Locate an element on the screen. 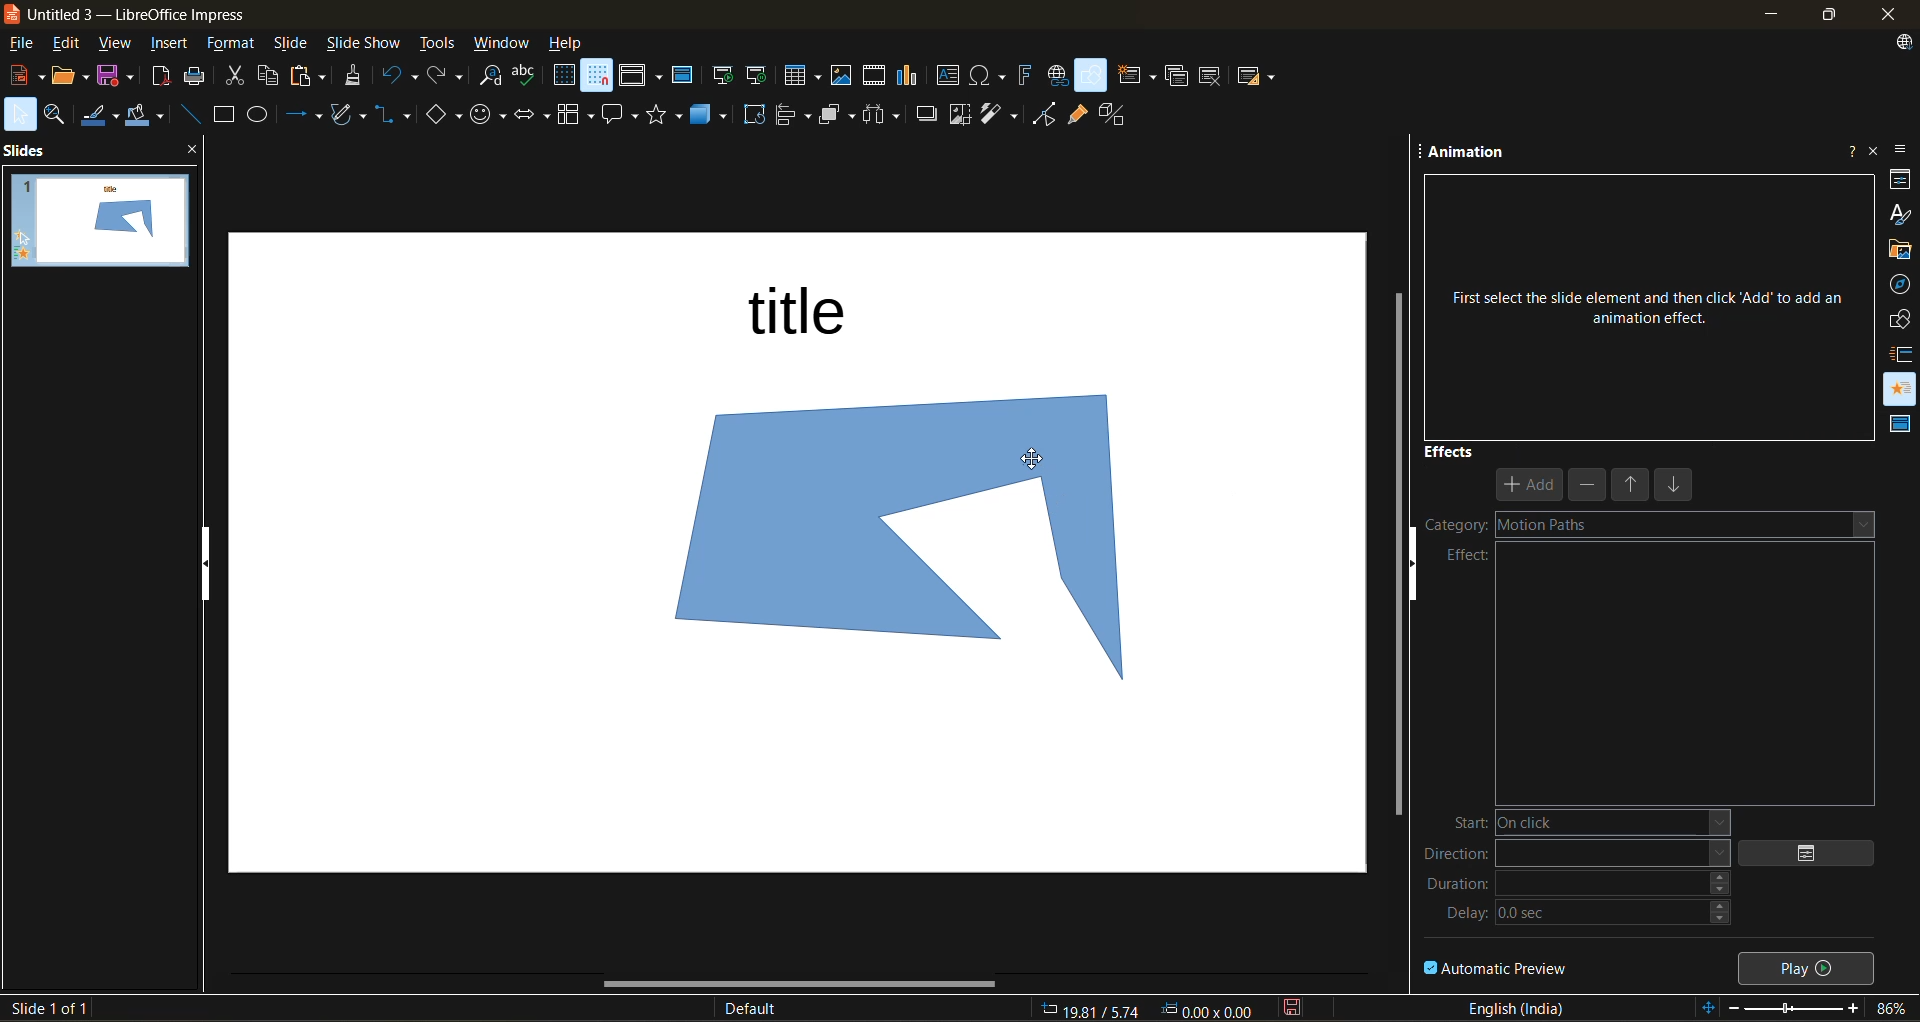  cut is located at coordinates (237, 77).